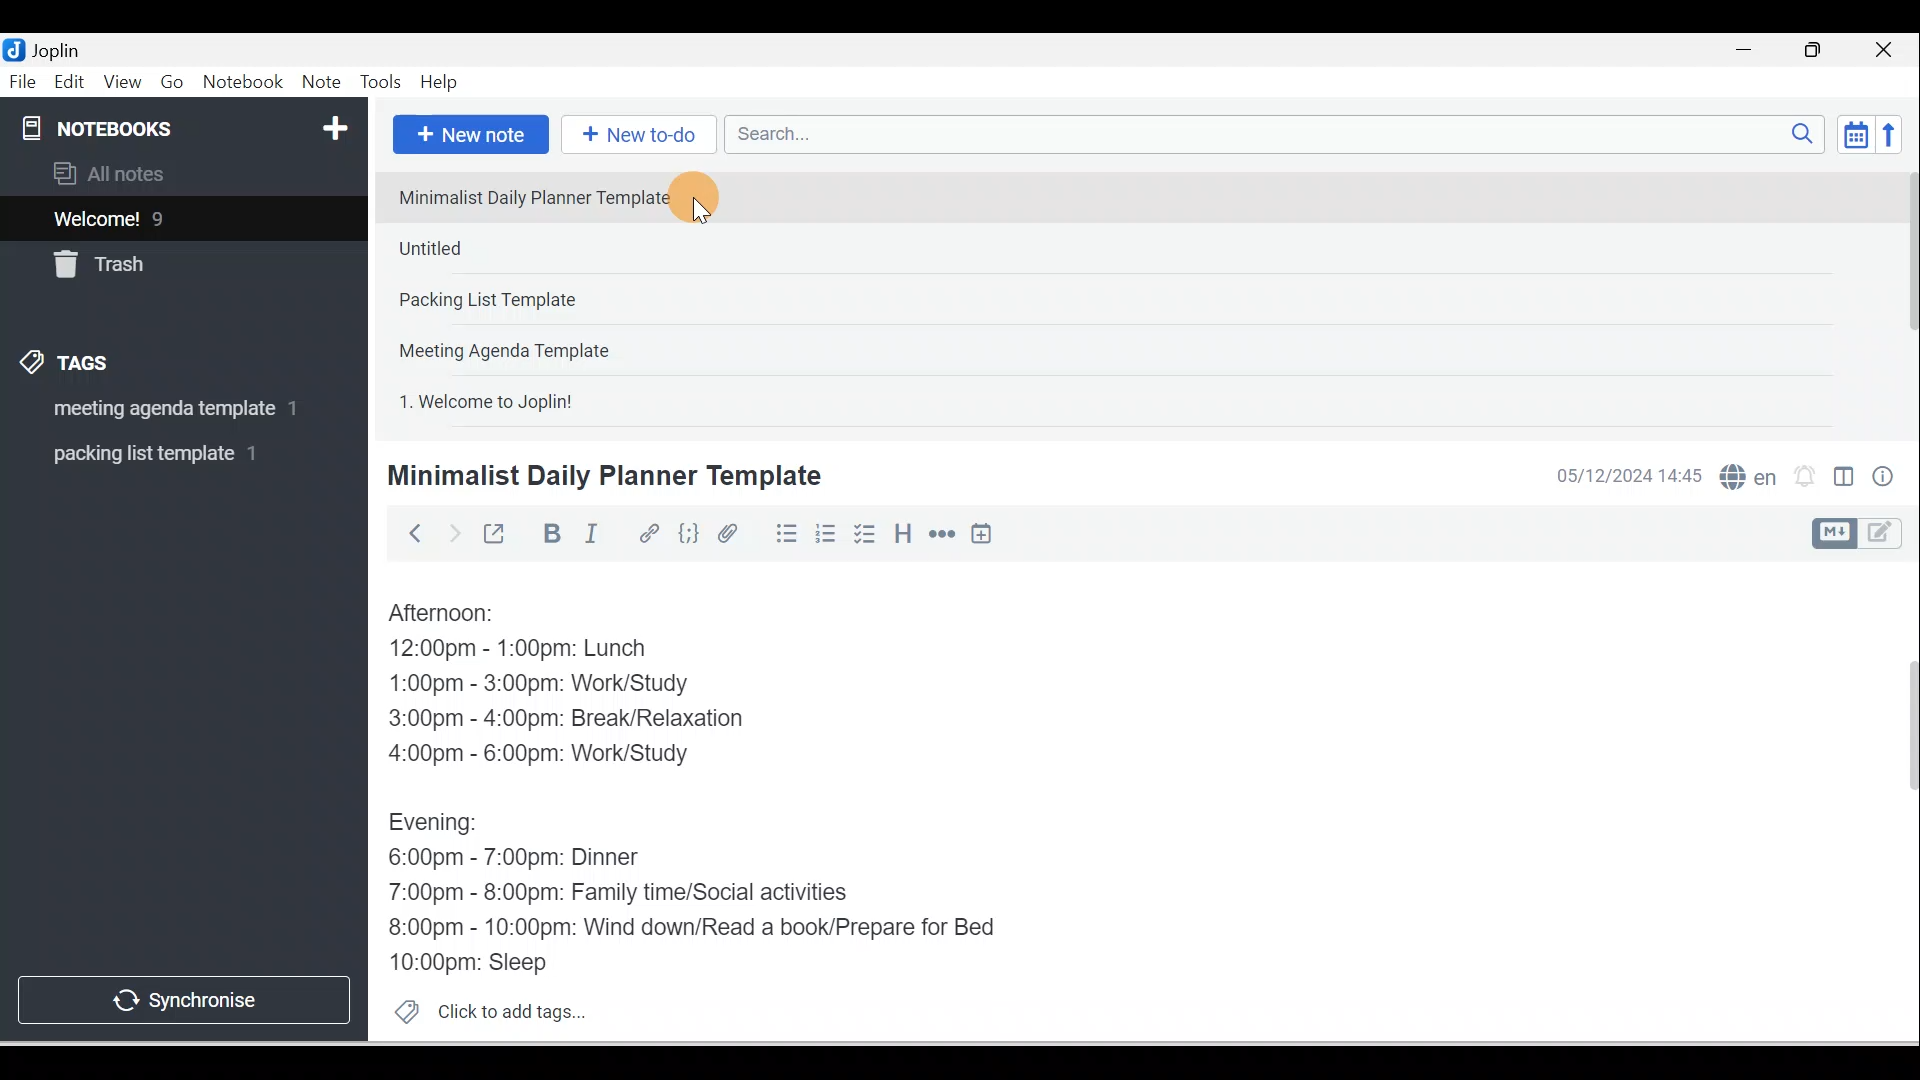 The width and height of the screenshot is (1920, 1080). I want to click on 4:00pm - 6:00pm: Work/Study, so click(547, 754).